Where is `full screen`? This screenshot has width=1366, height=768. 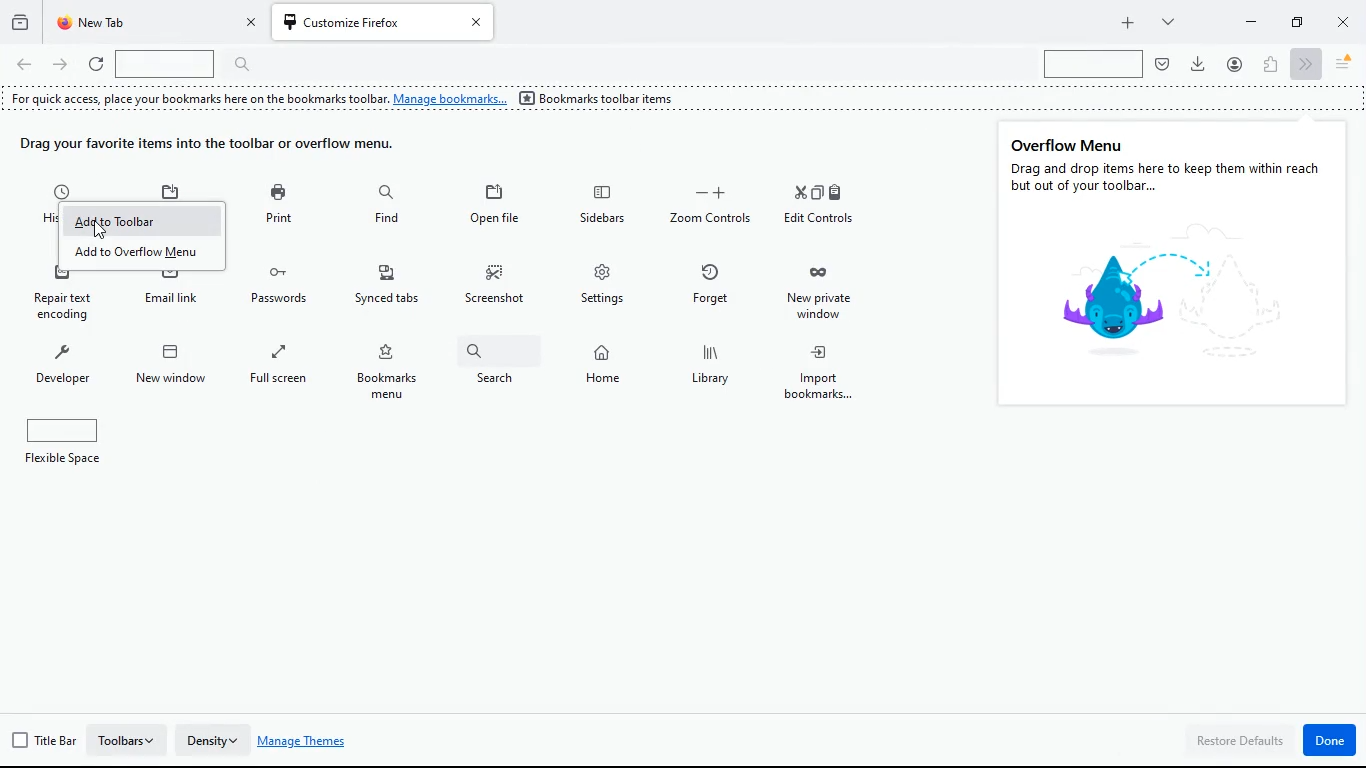
full screen is located at coordinates (284, 371).